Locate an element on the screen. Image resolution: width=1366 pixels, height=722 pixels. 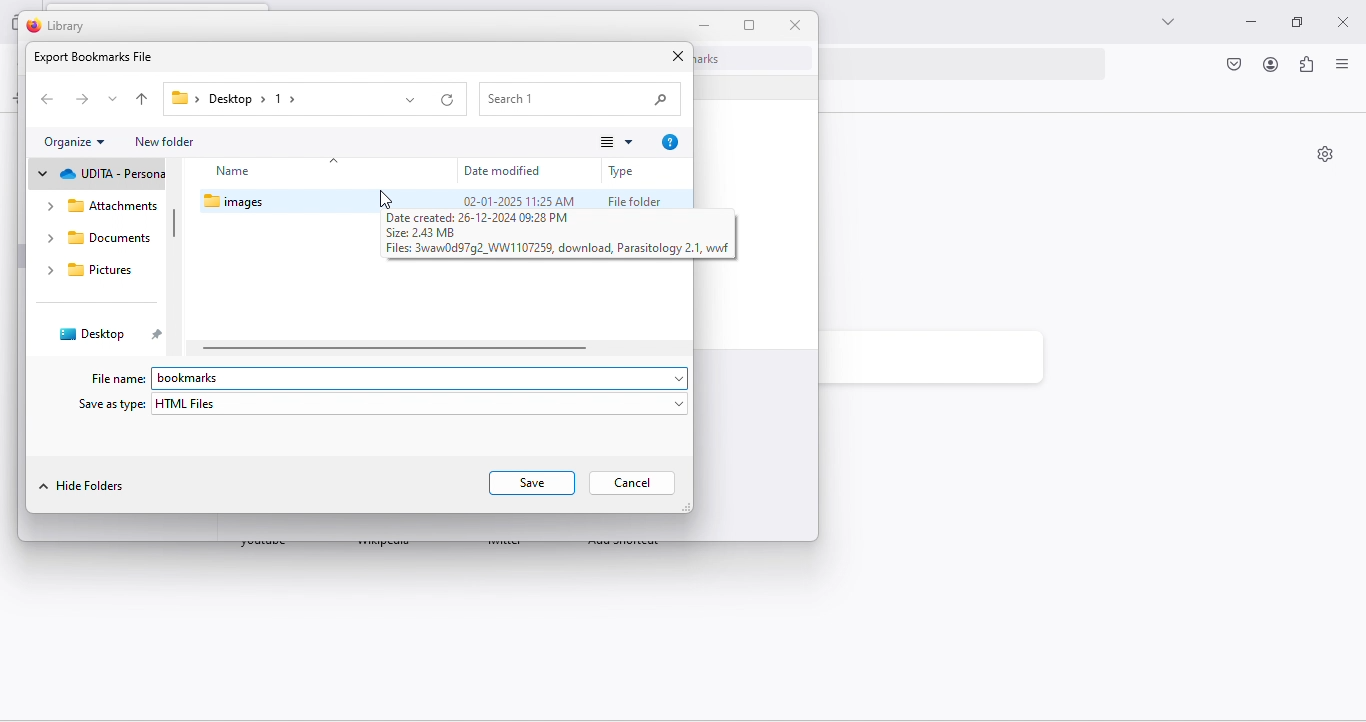
Date created: 26-12-2024 09:28 PM is located at coordinates (478, 218).